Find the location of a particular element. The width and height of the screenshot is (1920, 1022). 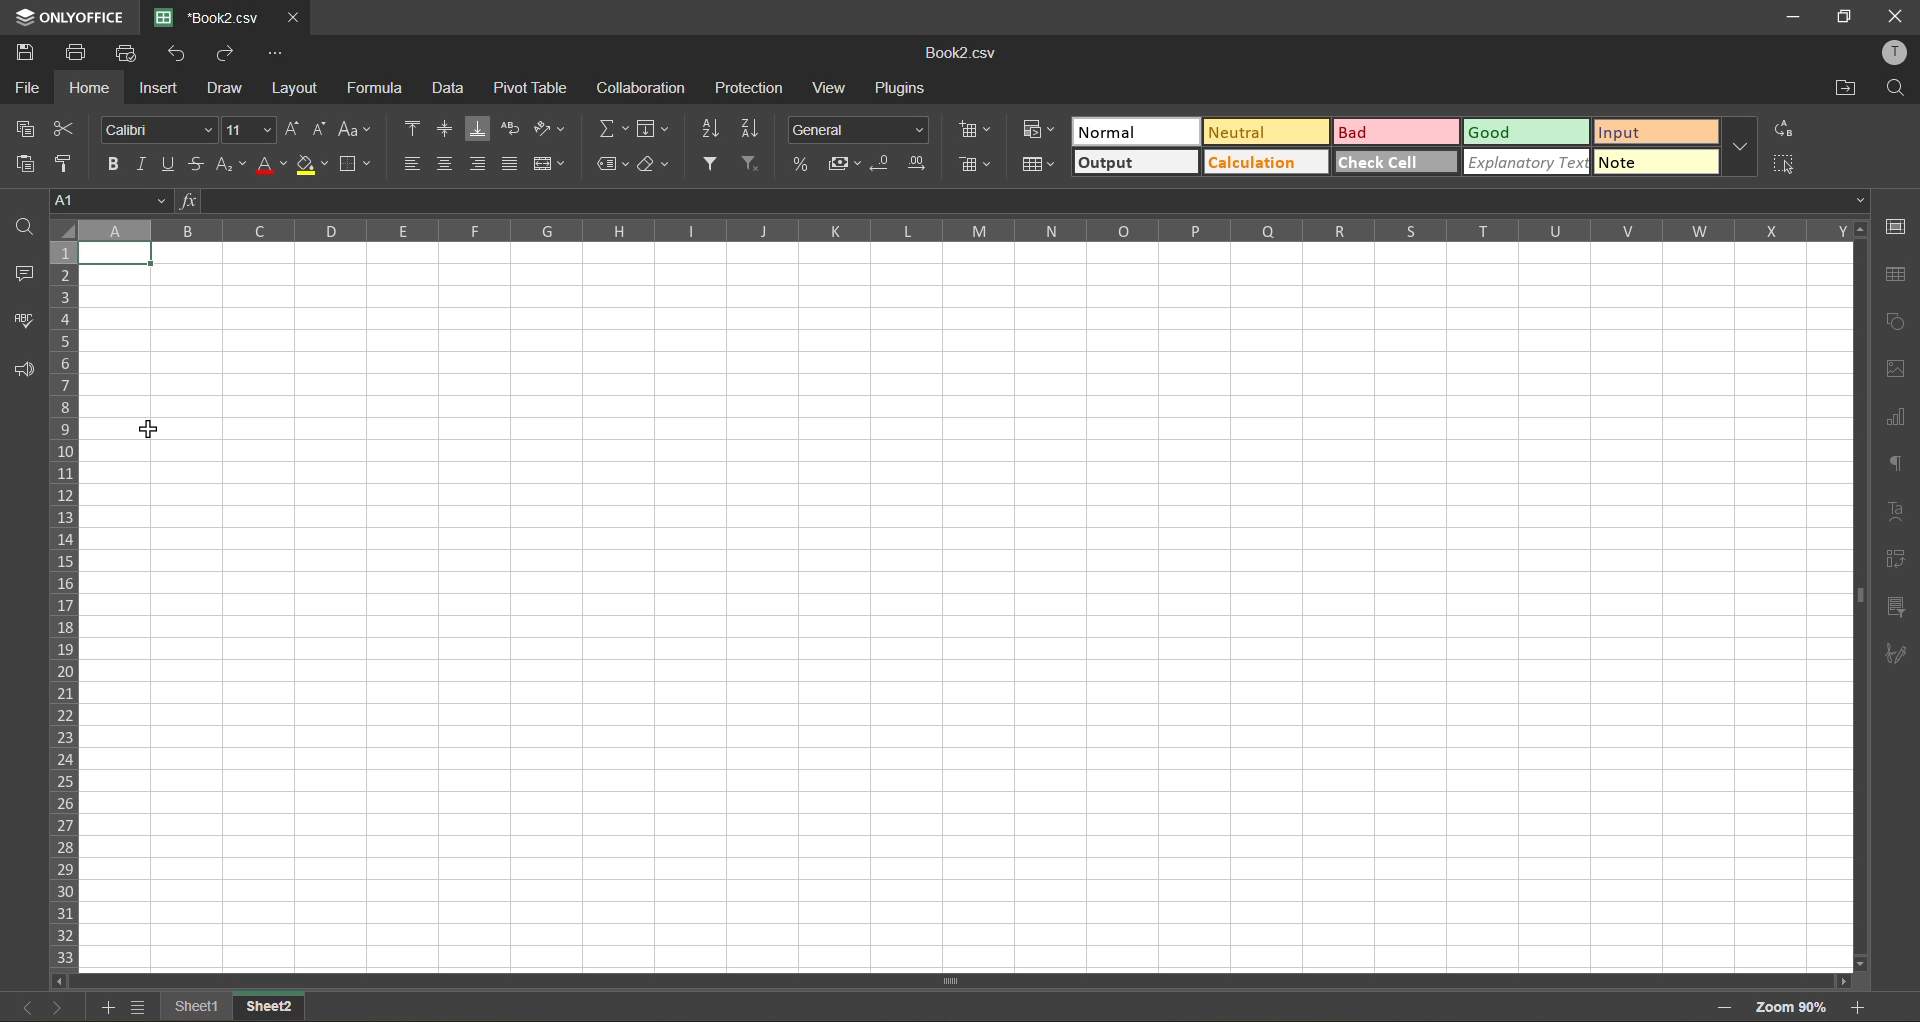

file is located at coordinates (24, 84).